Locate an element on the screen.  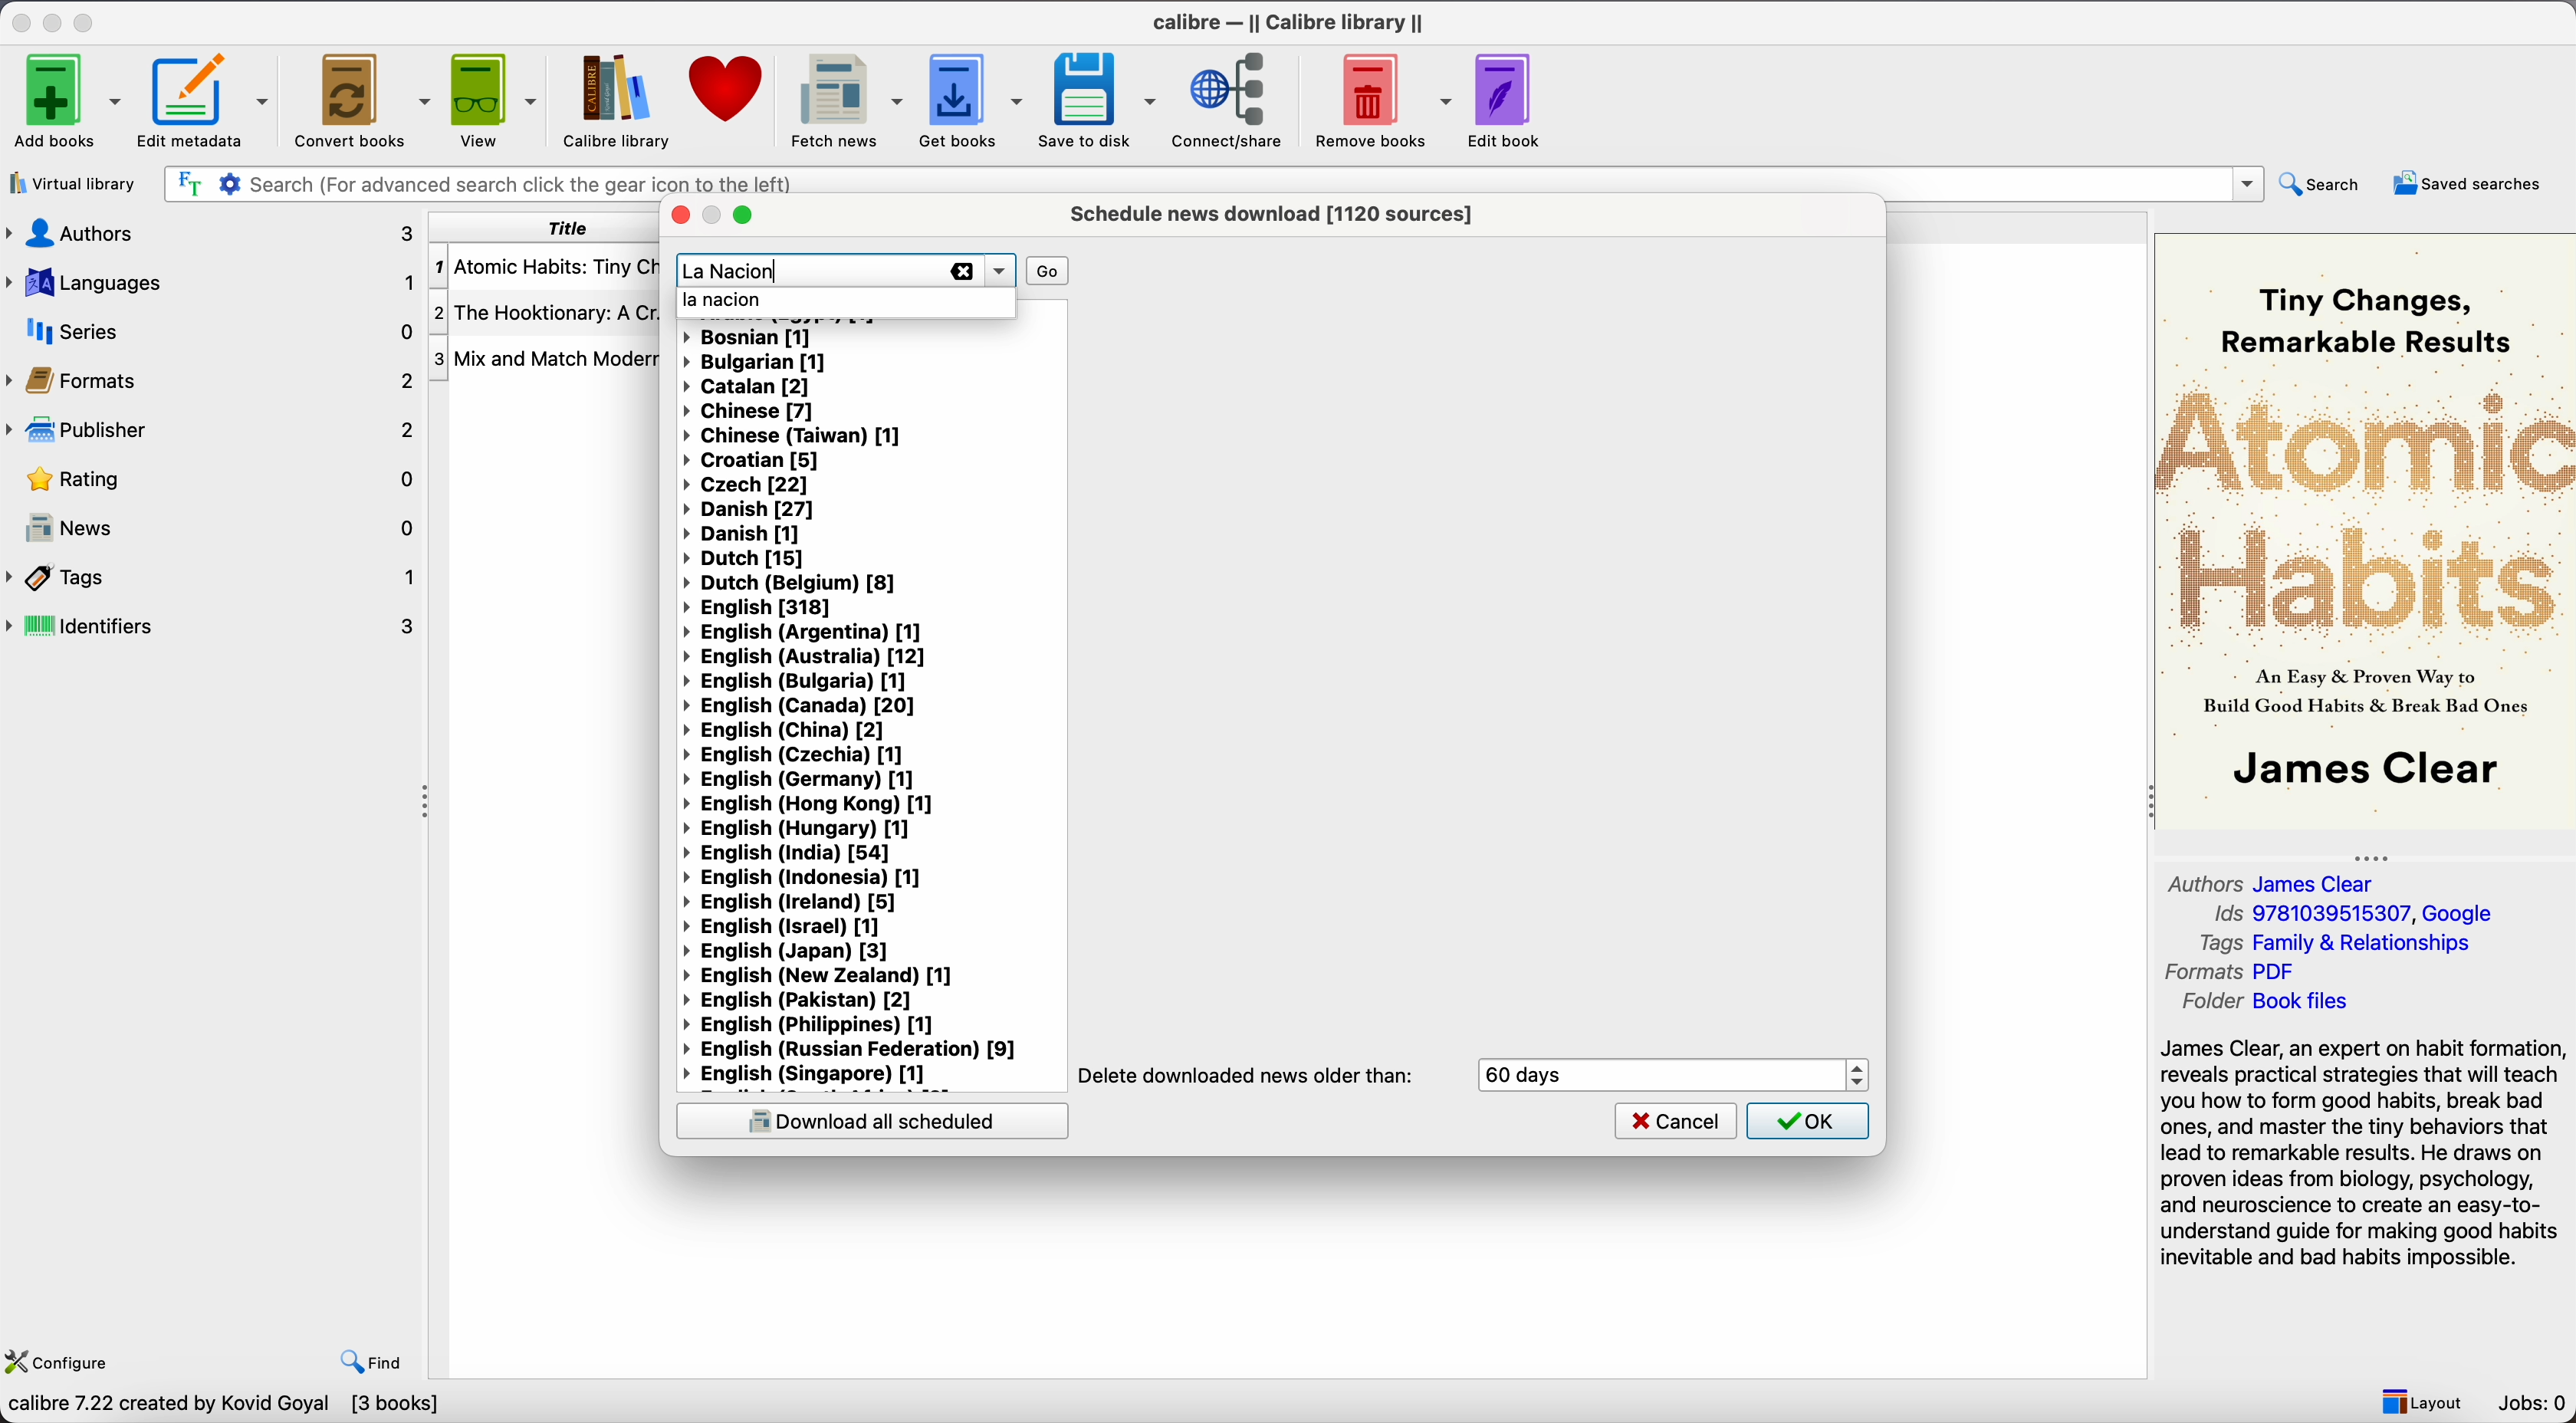
English (Philippines) [1] is located at coordinates (823, 1026).